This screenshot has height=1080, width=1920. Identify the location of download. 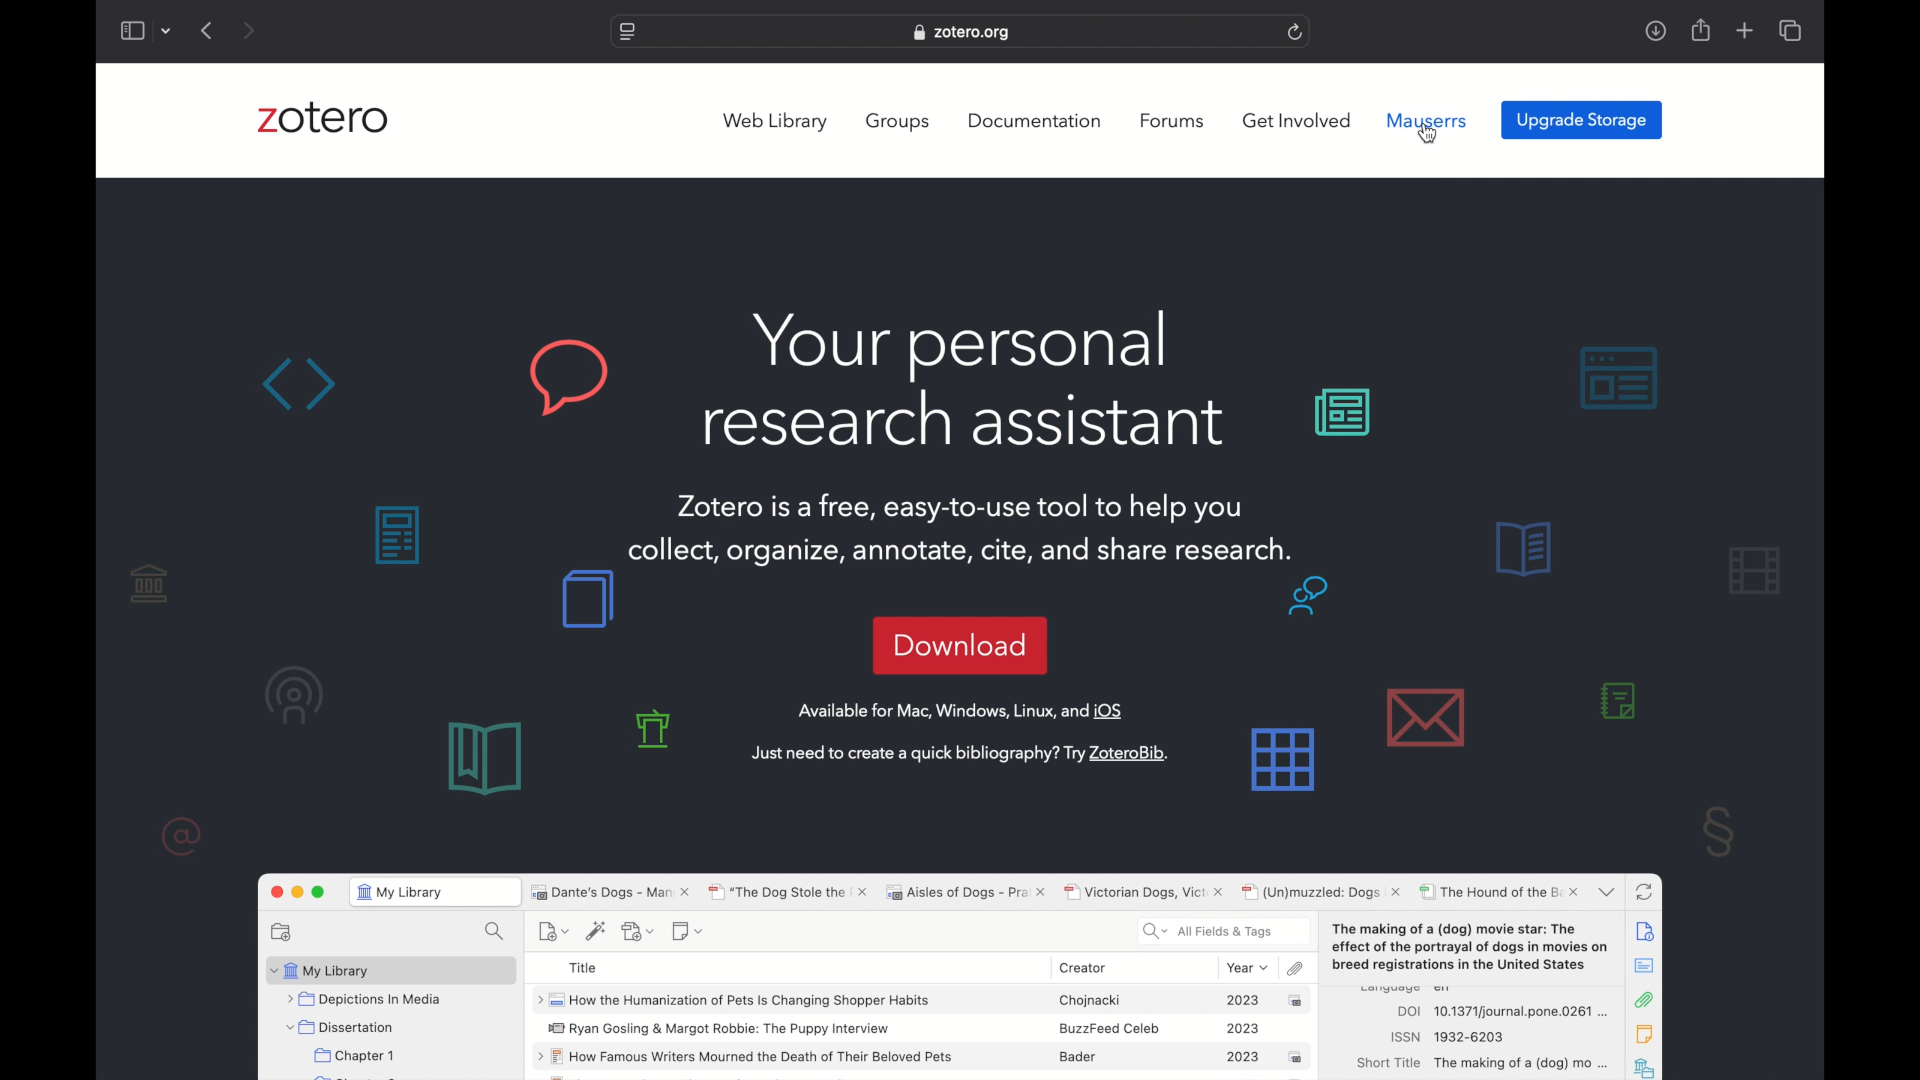
(959, 645).